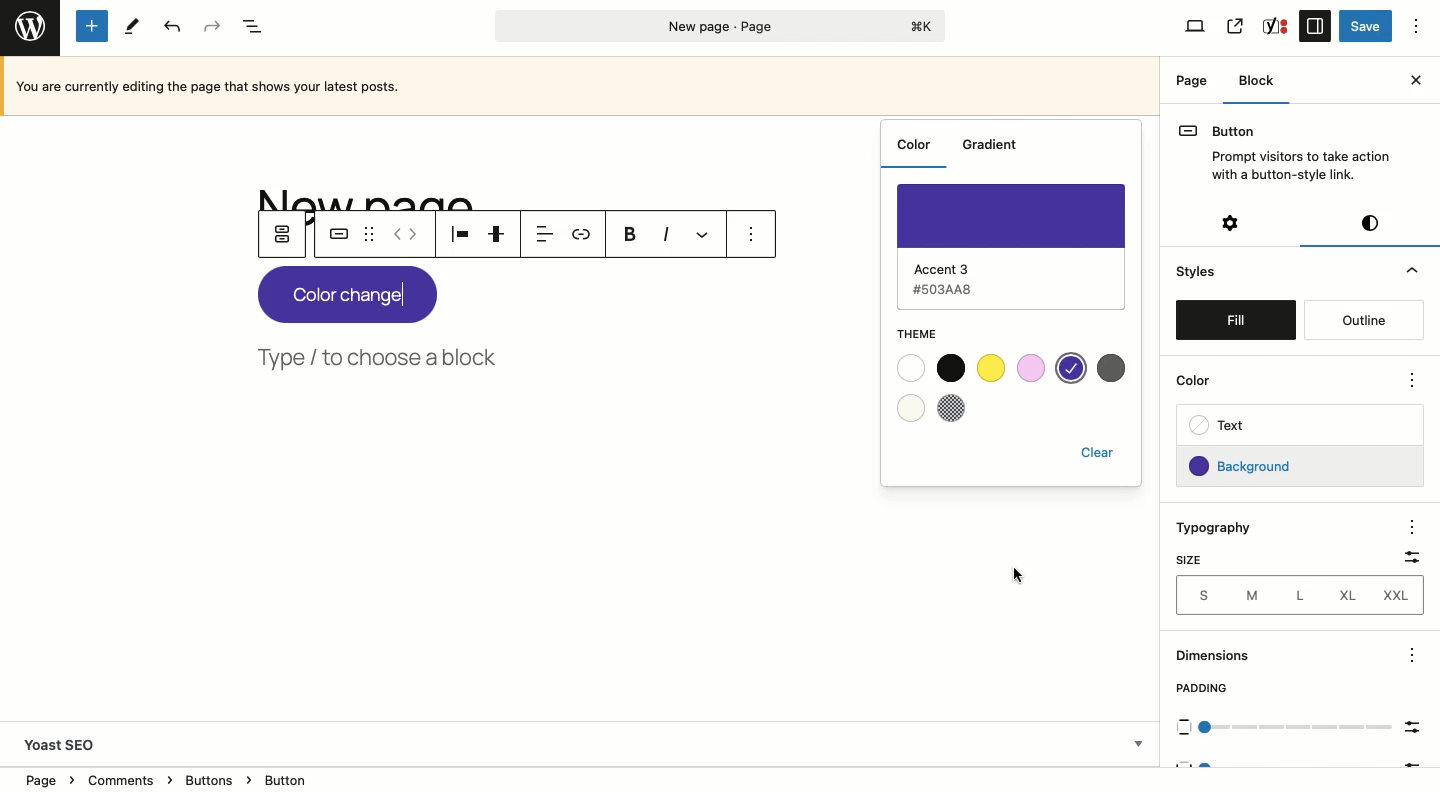 The height and width of the screenshot is (792, 1440). What do you see at coordinates (1410, 656) in the screenshot?
I see `options` at bounding box center [1410, 656].